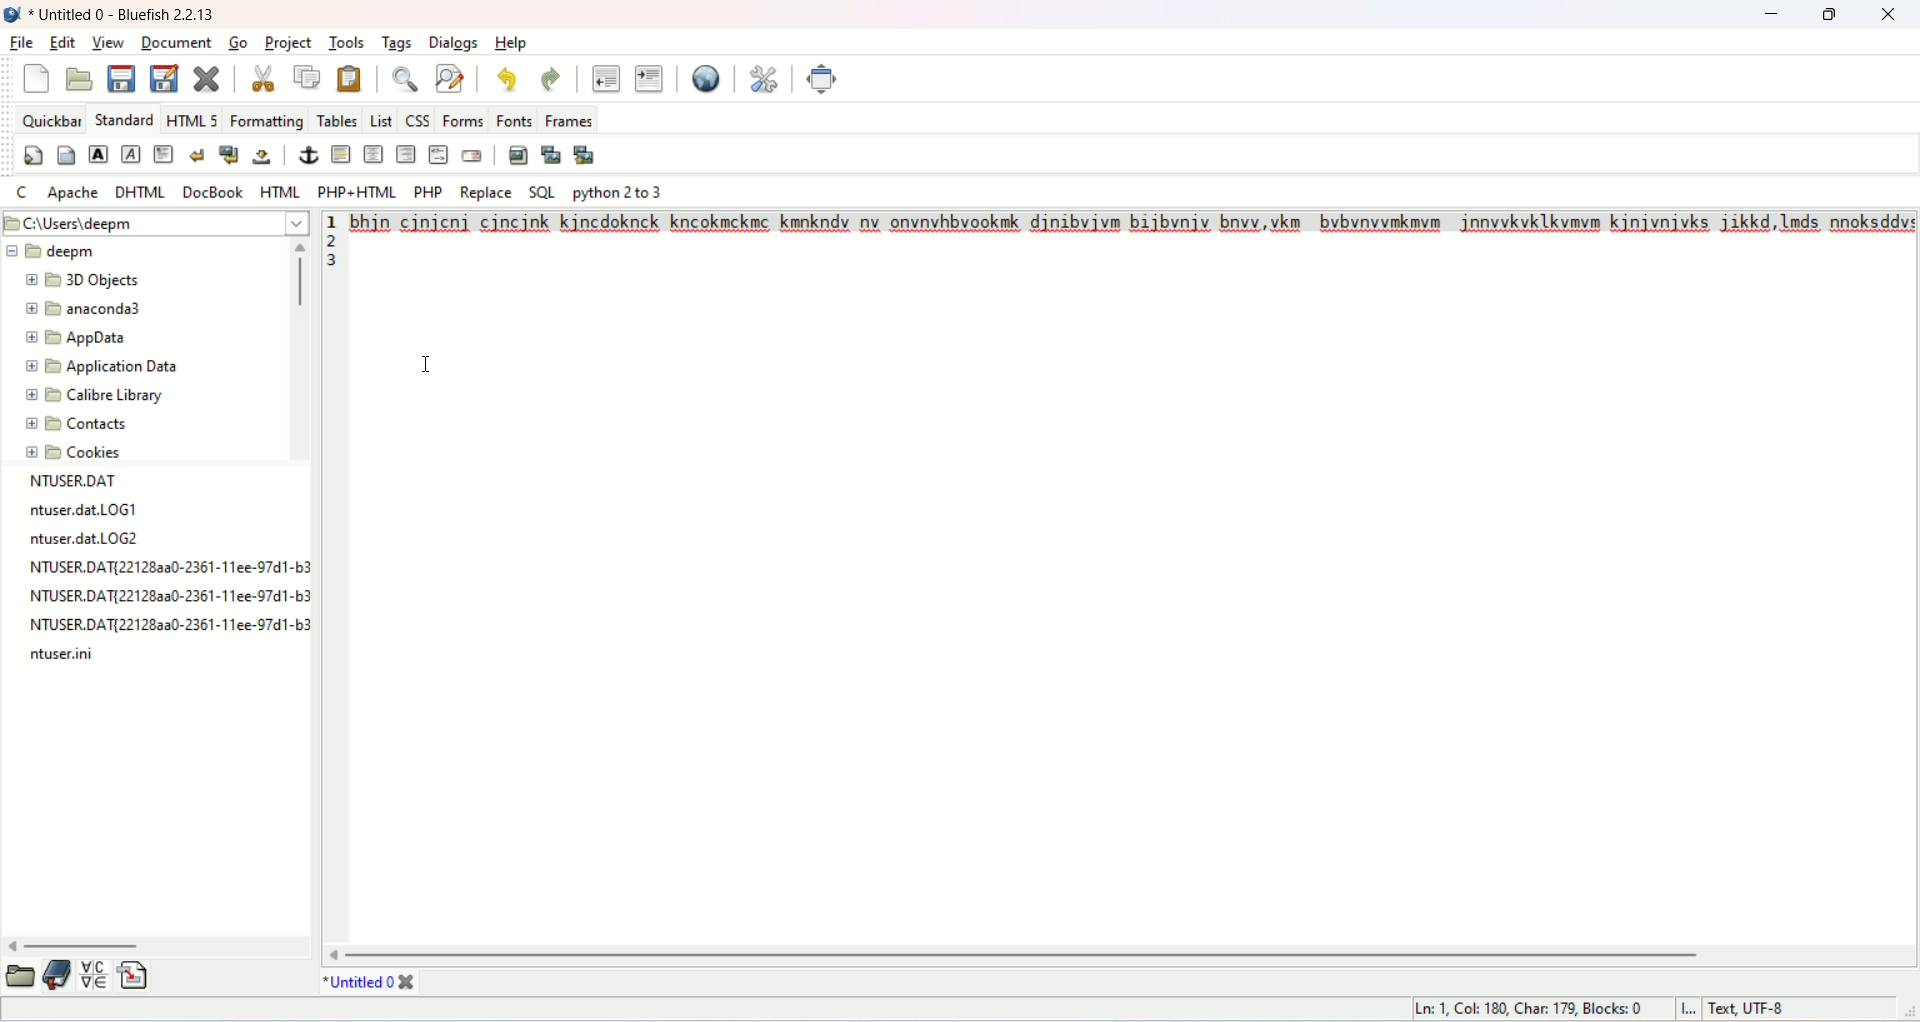  I want to click on emphasize, so click(135, 154).